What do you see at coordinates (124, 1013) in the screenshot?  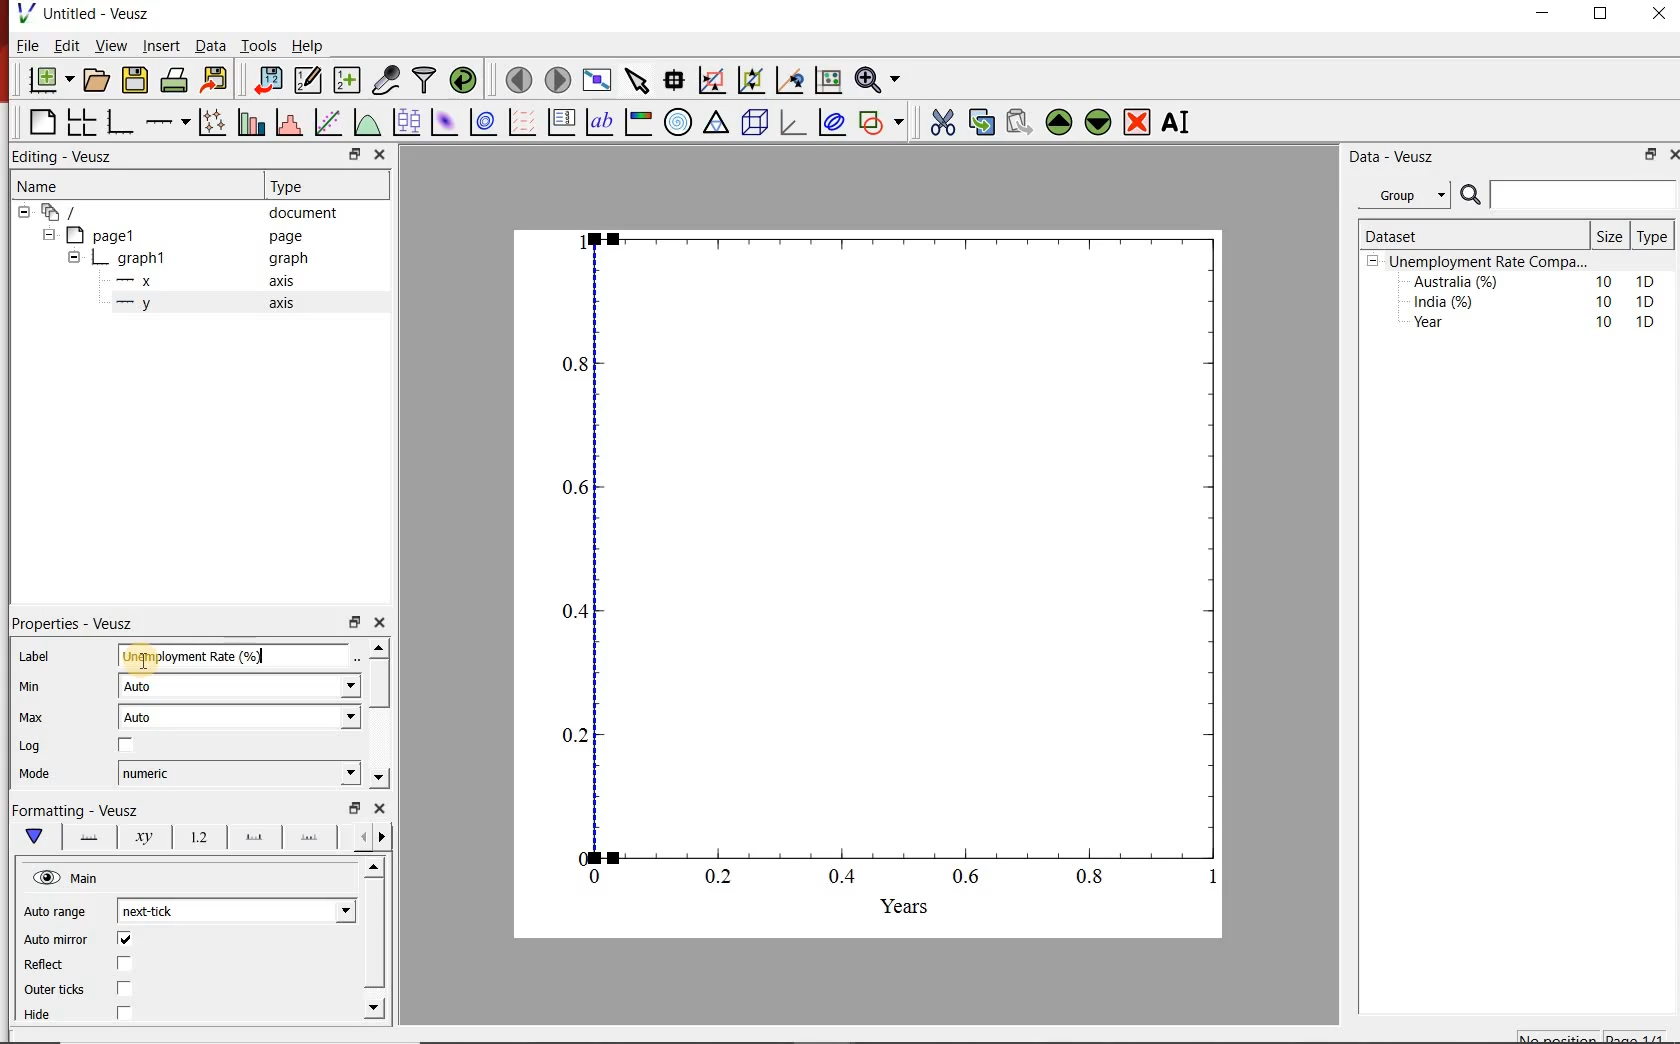 I see `checkbox` at bounding box center [124, 1013].